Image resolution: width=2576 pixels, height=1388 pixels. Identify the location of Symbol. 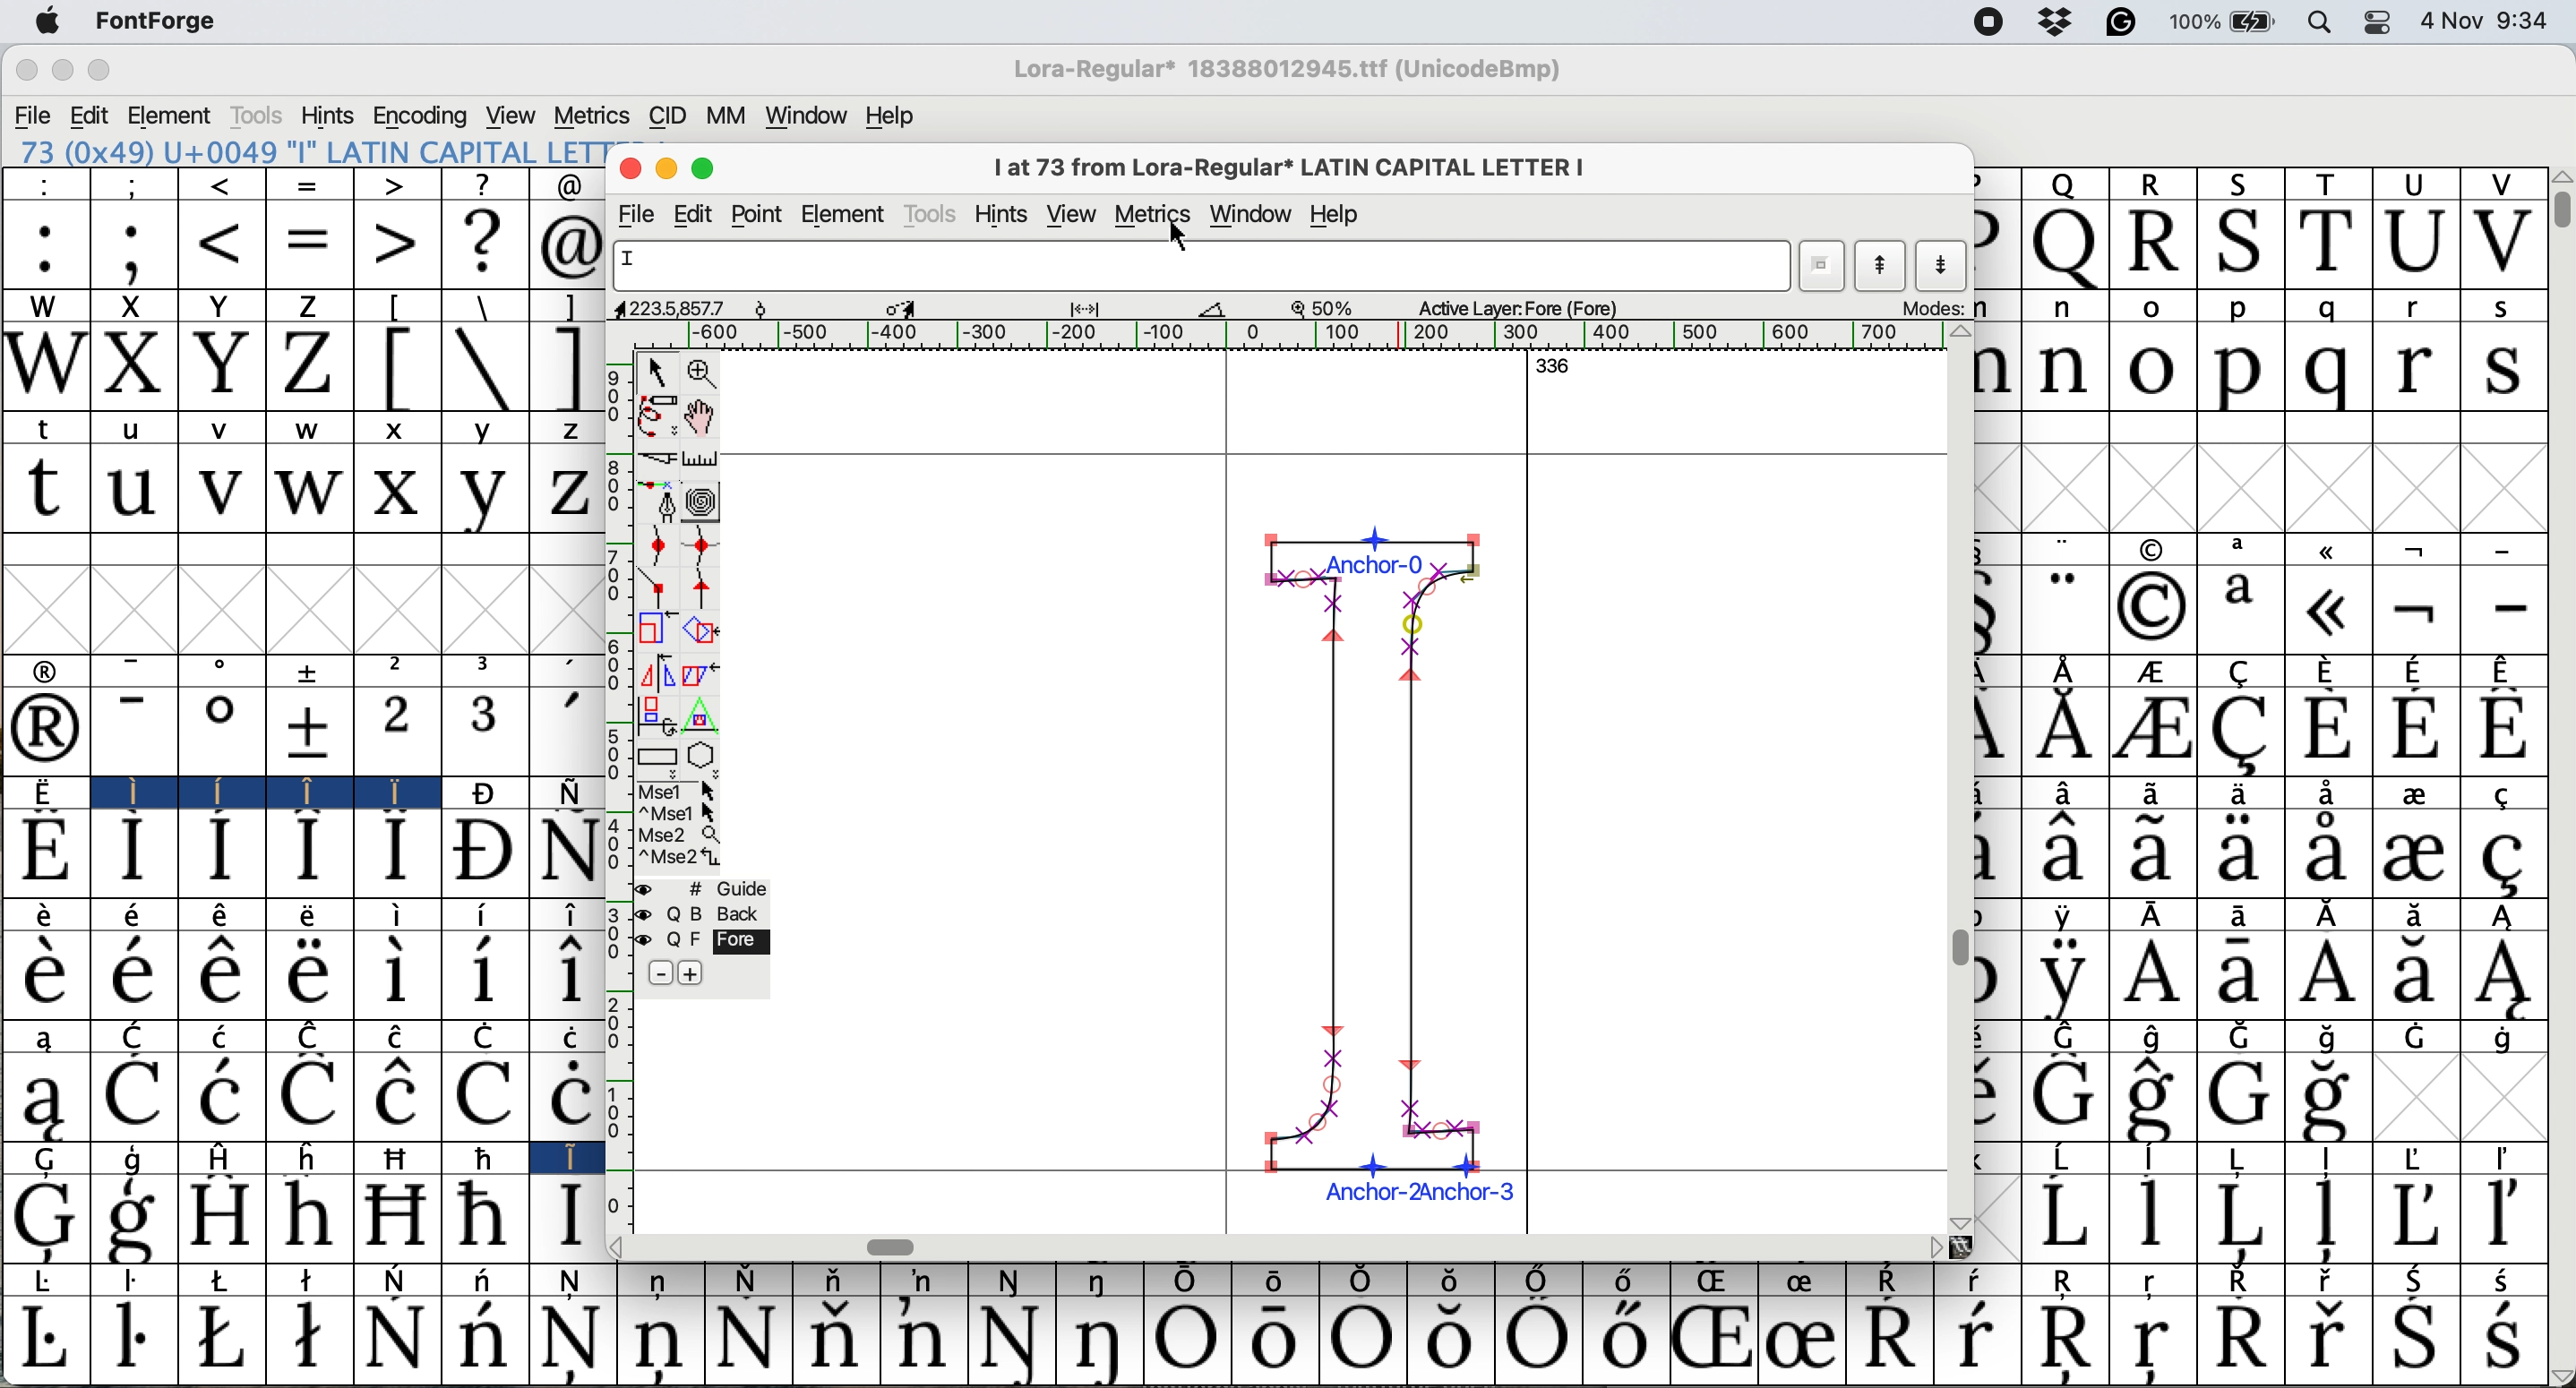
(398, 1280).